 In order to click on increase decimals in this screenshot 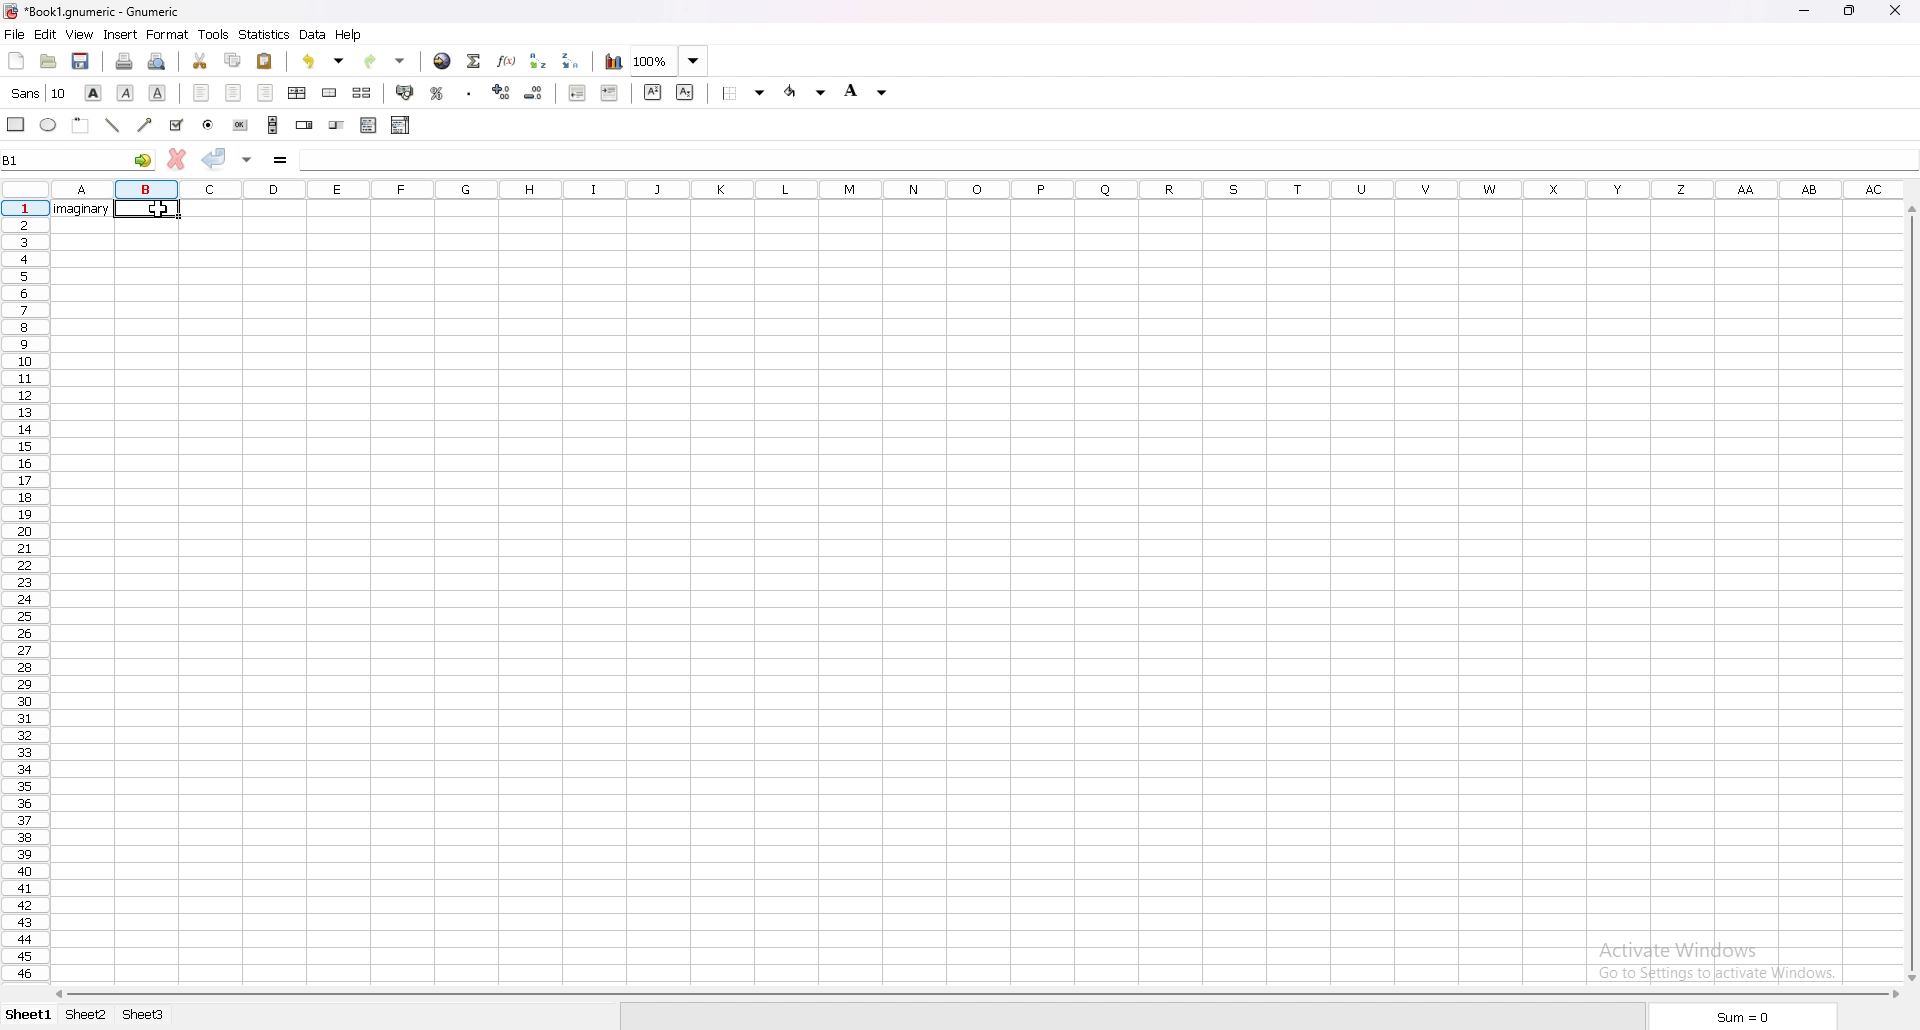, I will do `click(502, 92)`.